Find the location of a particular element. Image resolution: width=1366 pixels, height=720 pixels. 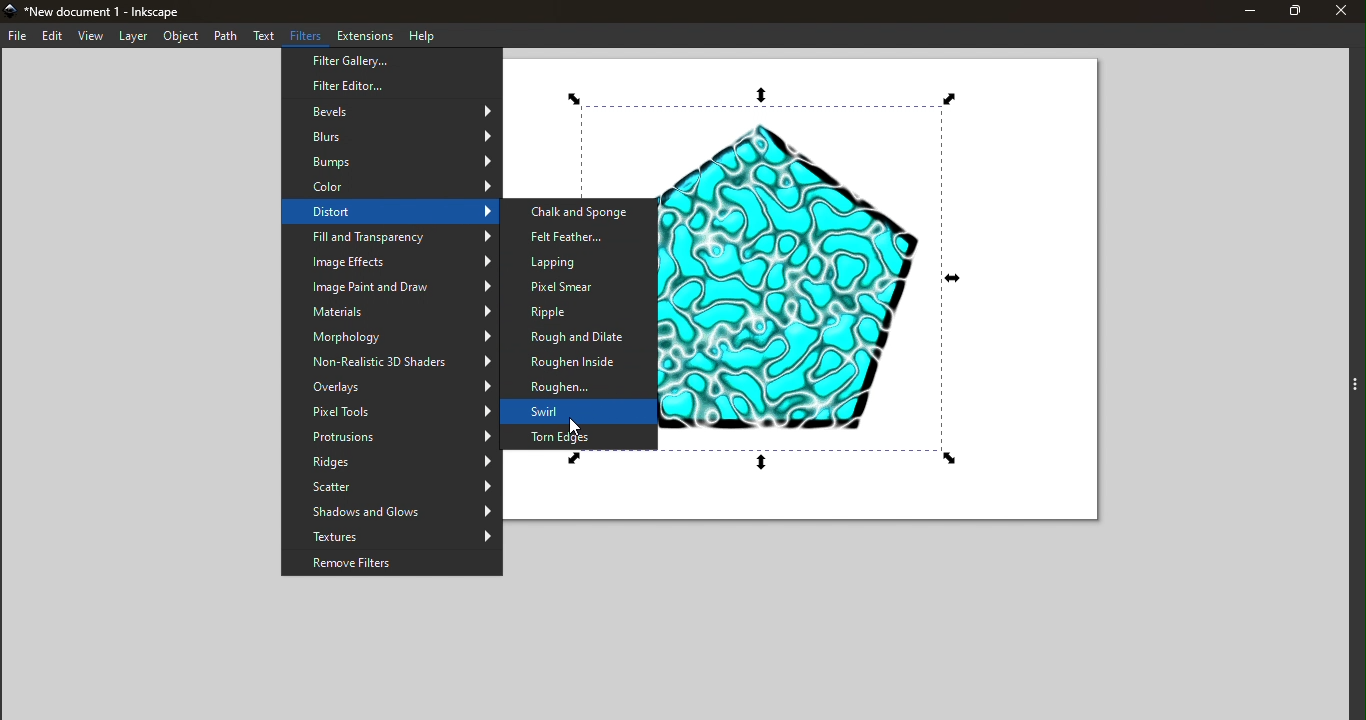

New document 1 - Inkscape is located at coordinates (118, 11).